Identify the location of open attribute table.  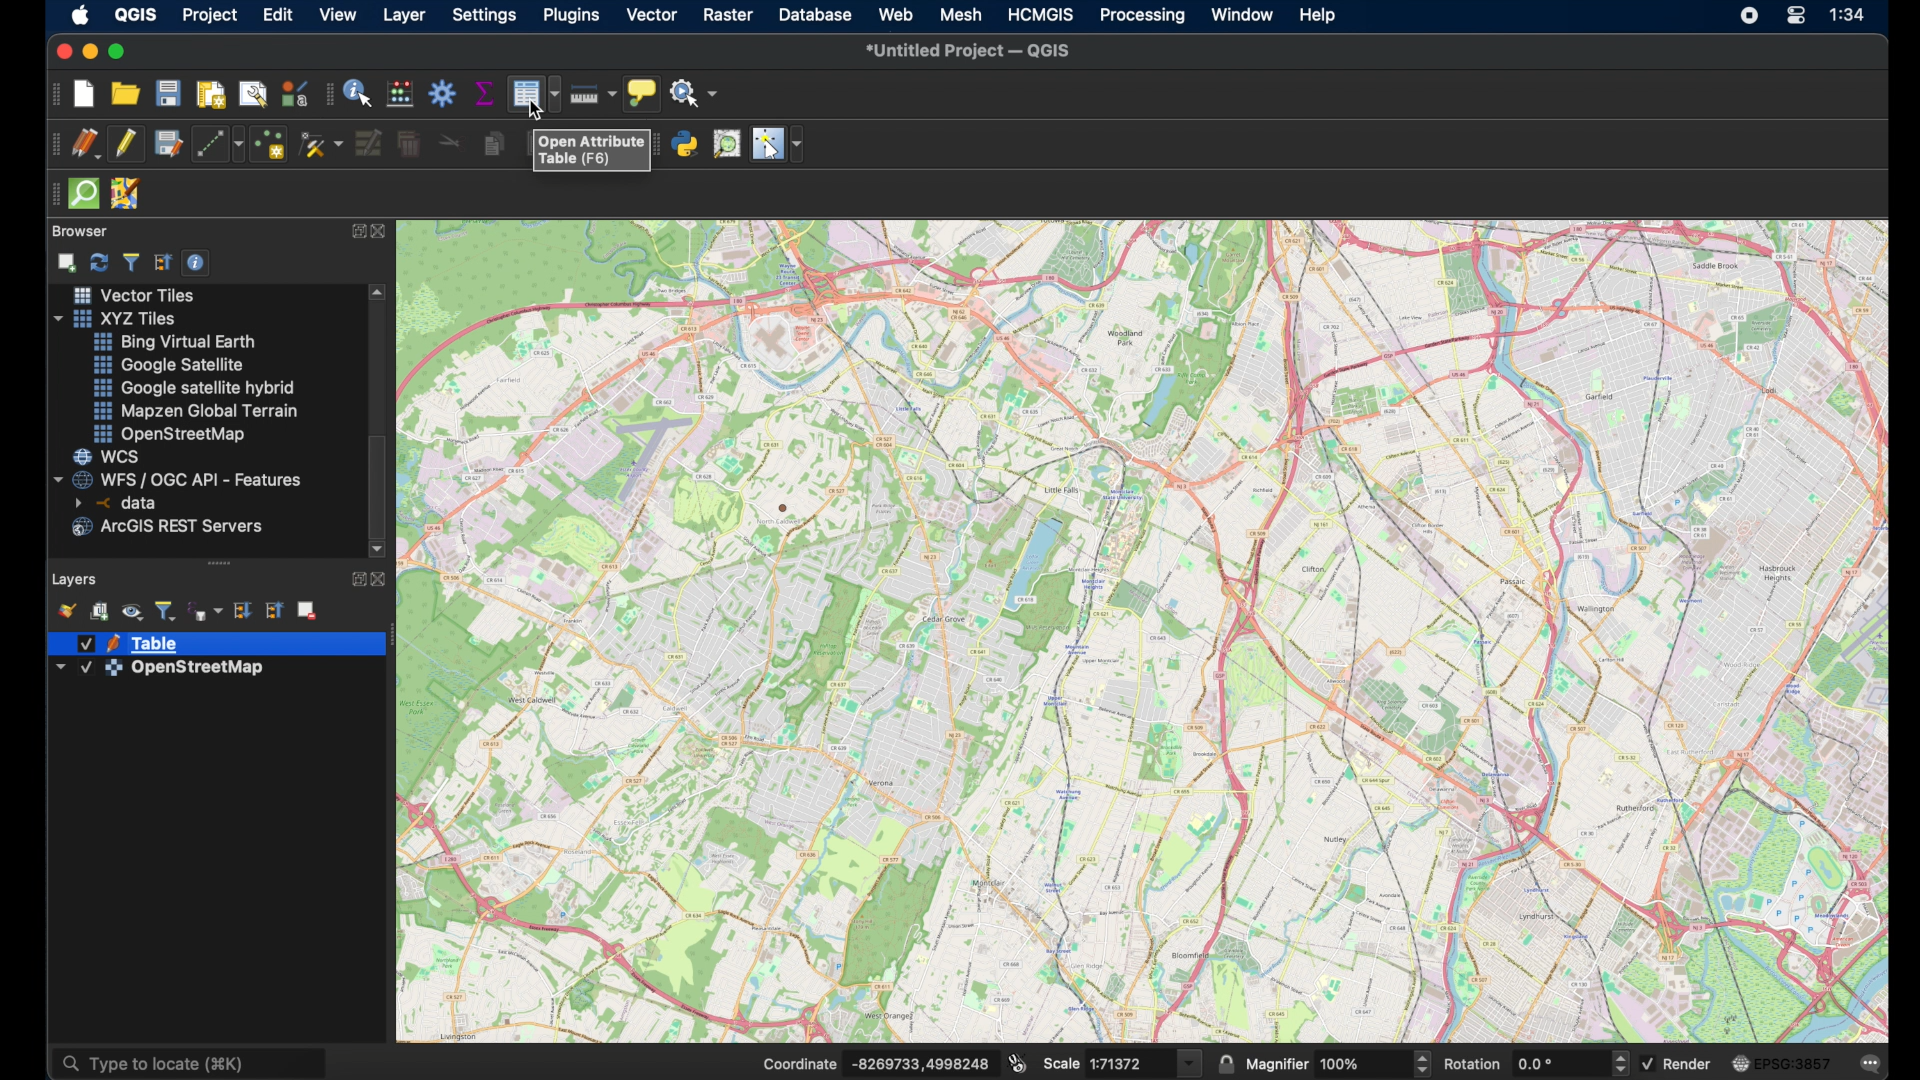
(592, 150).